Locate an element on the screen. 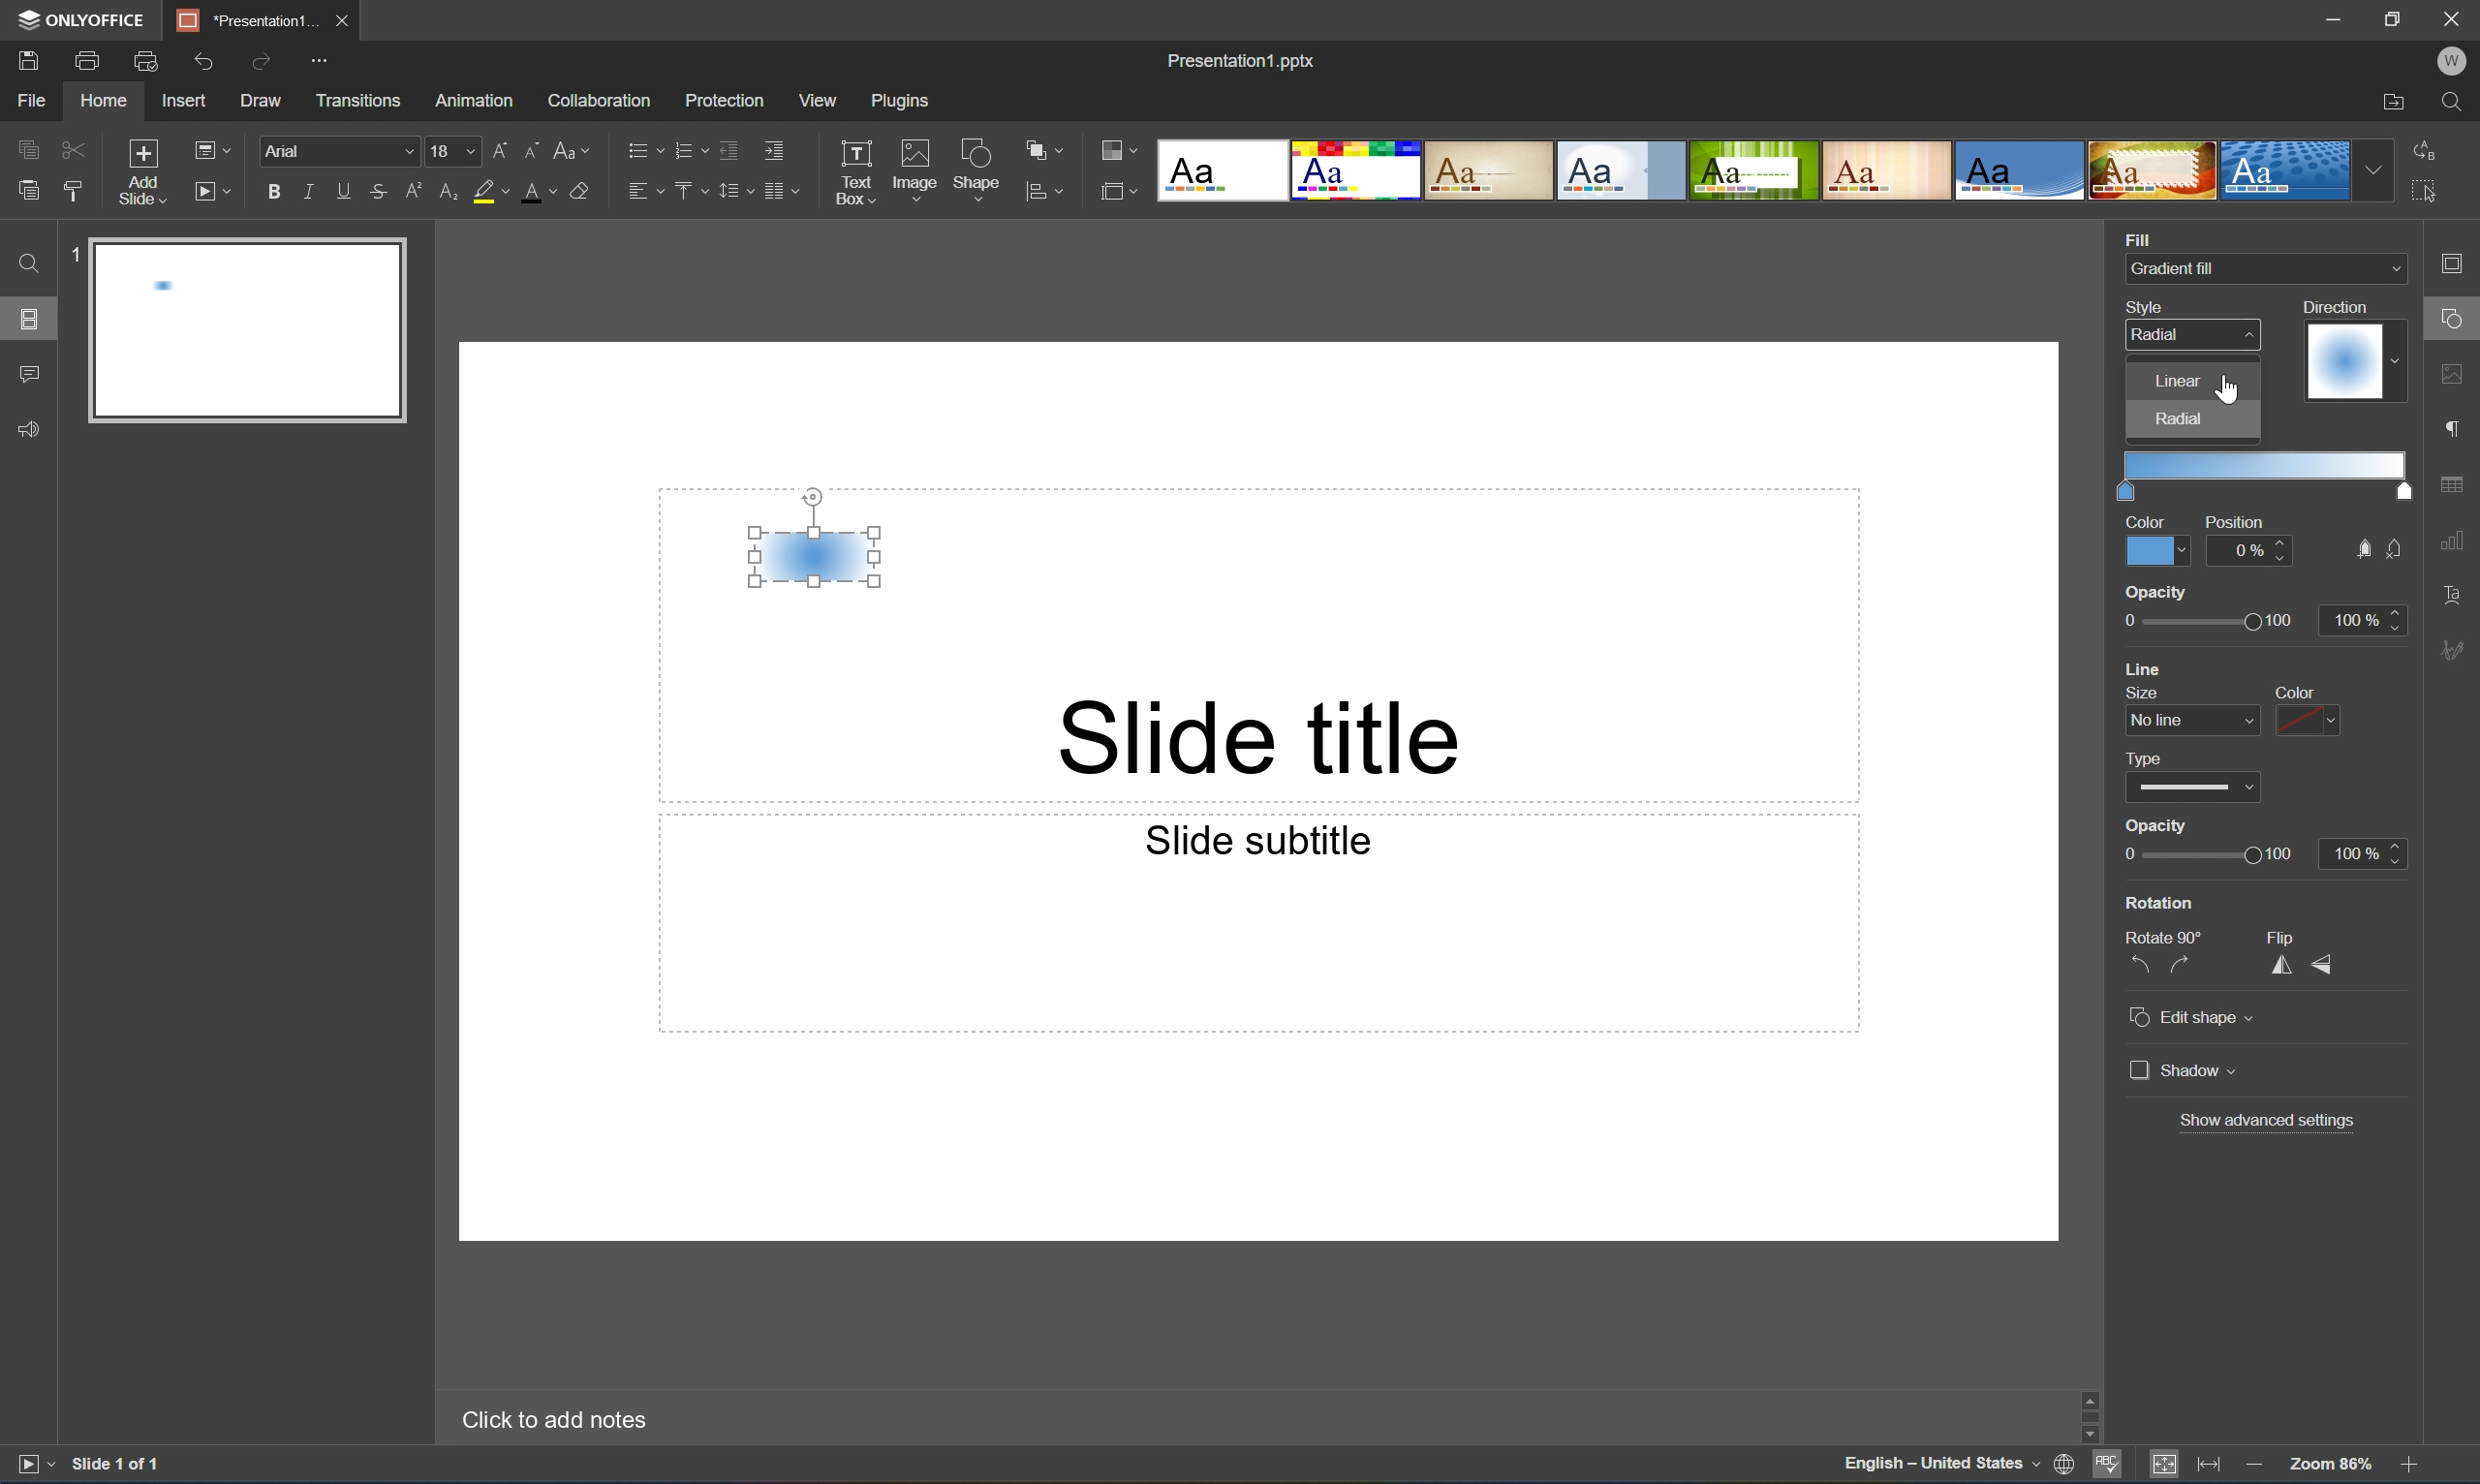 The width and height of the screenshot is (2480, 1484). Italic is located at coordinates (307, 192).